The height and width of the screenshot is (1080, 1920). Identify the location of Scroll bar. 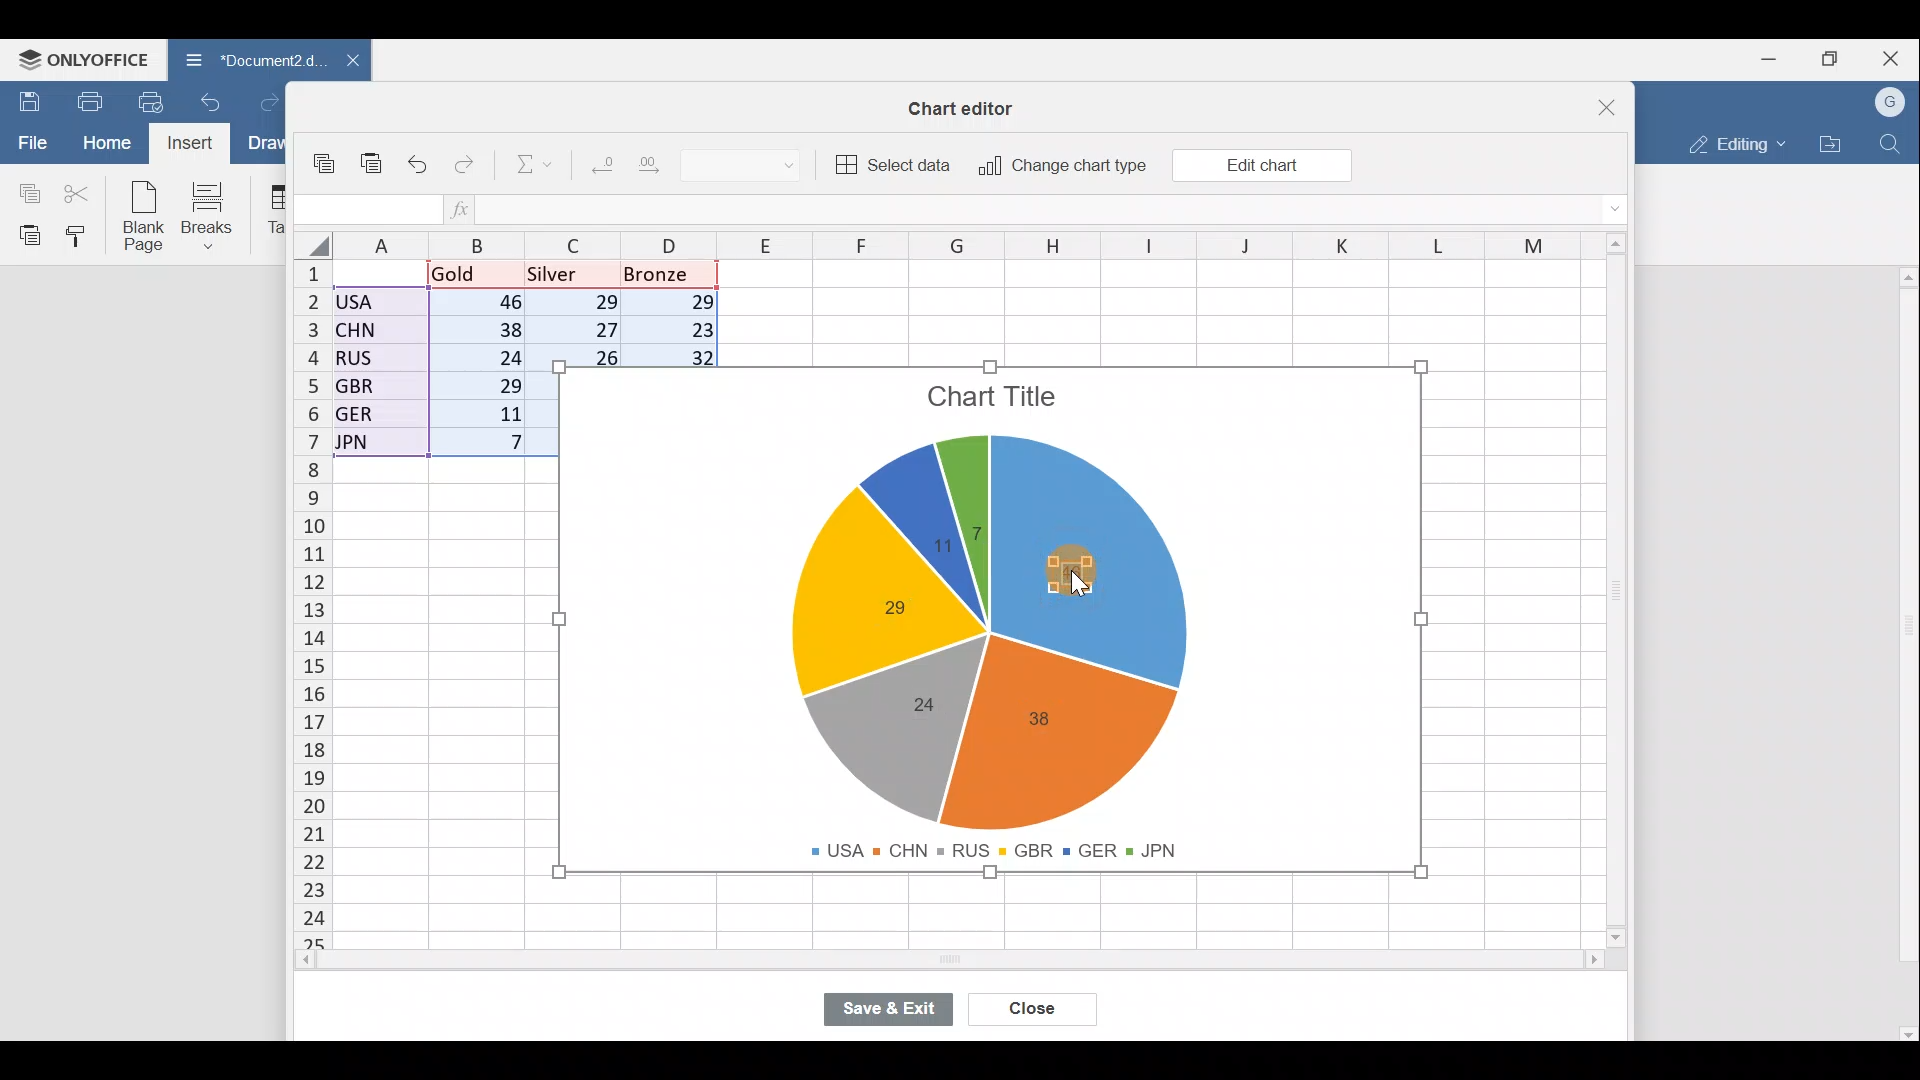
(1624, 596).